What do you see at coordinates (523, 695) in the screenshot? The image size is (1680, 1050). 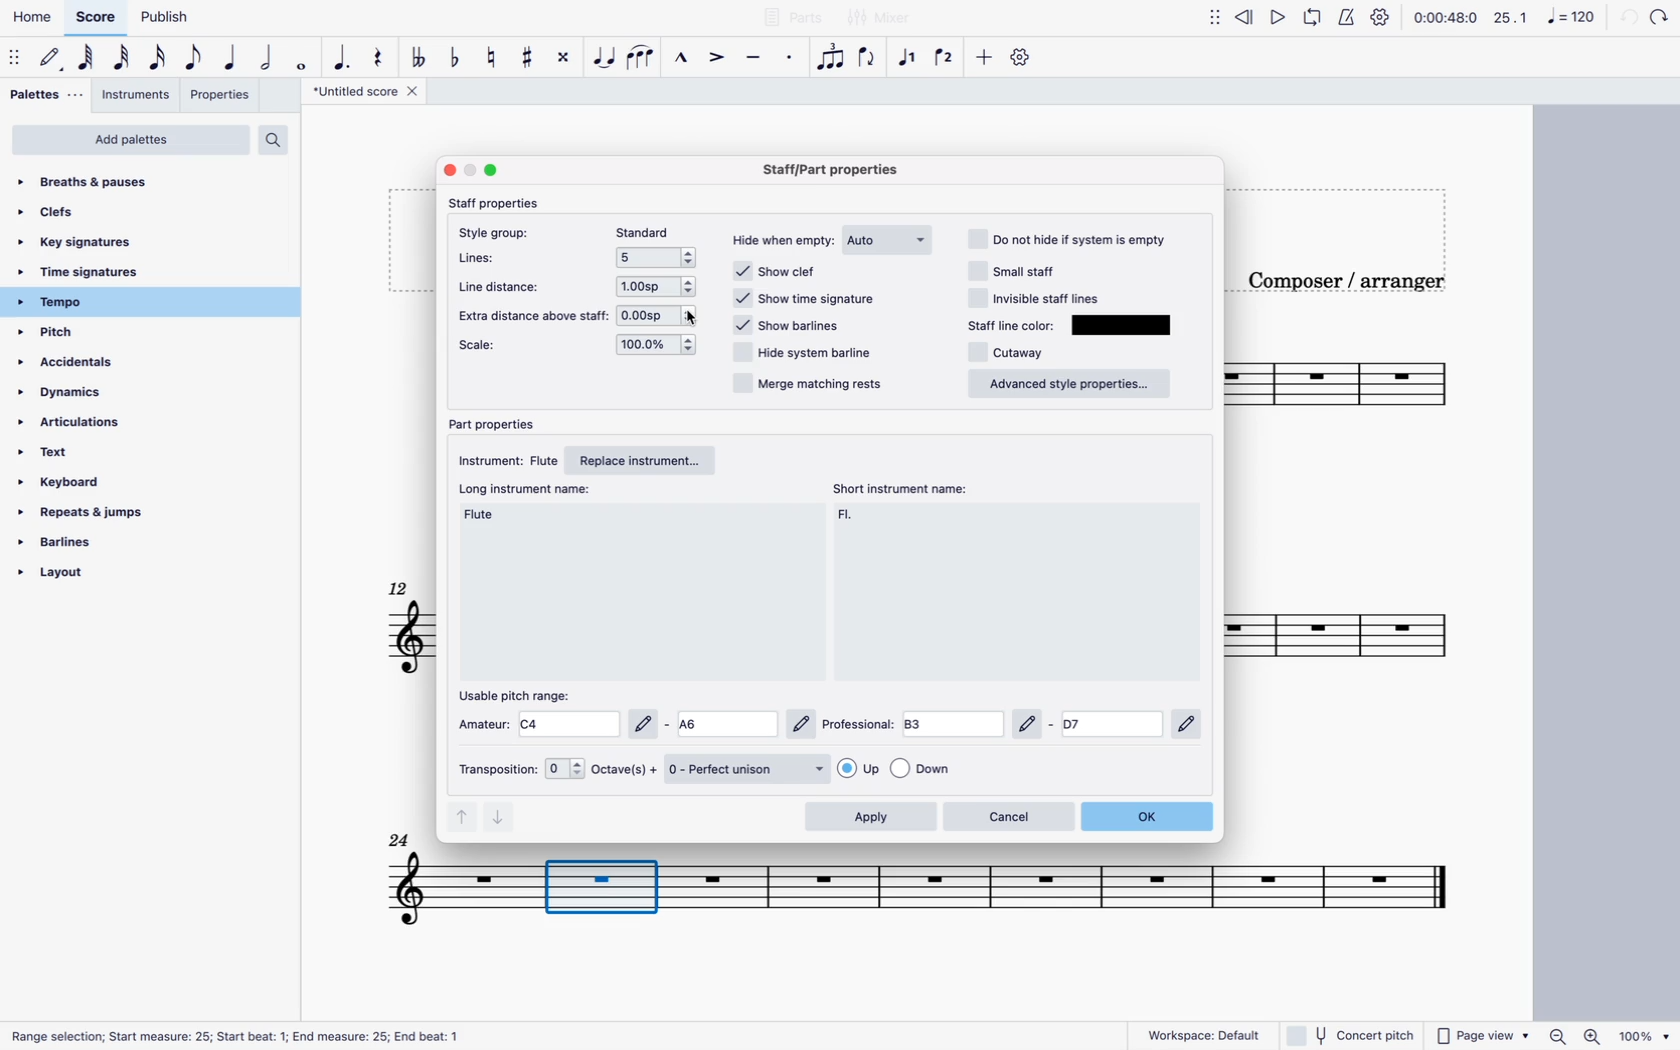 I see `usable pitch range` at bounding box center [523, 695].